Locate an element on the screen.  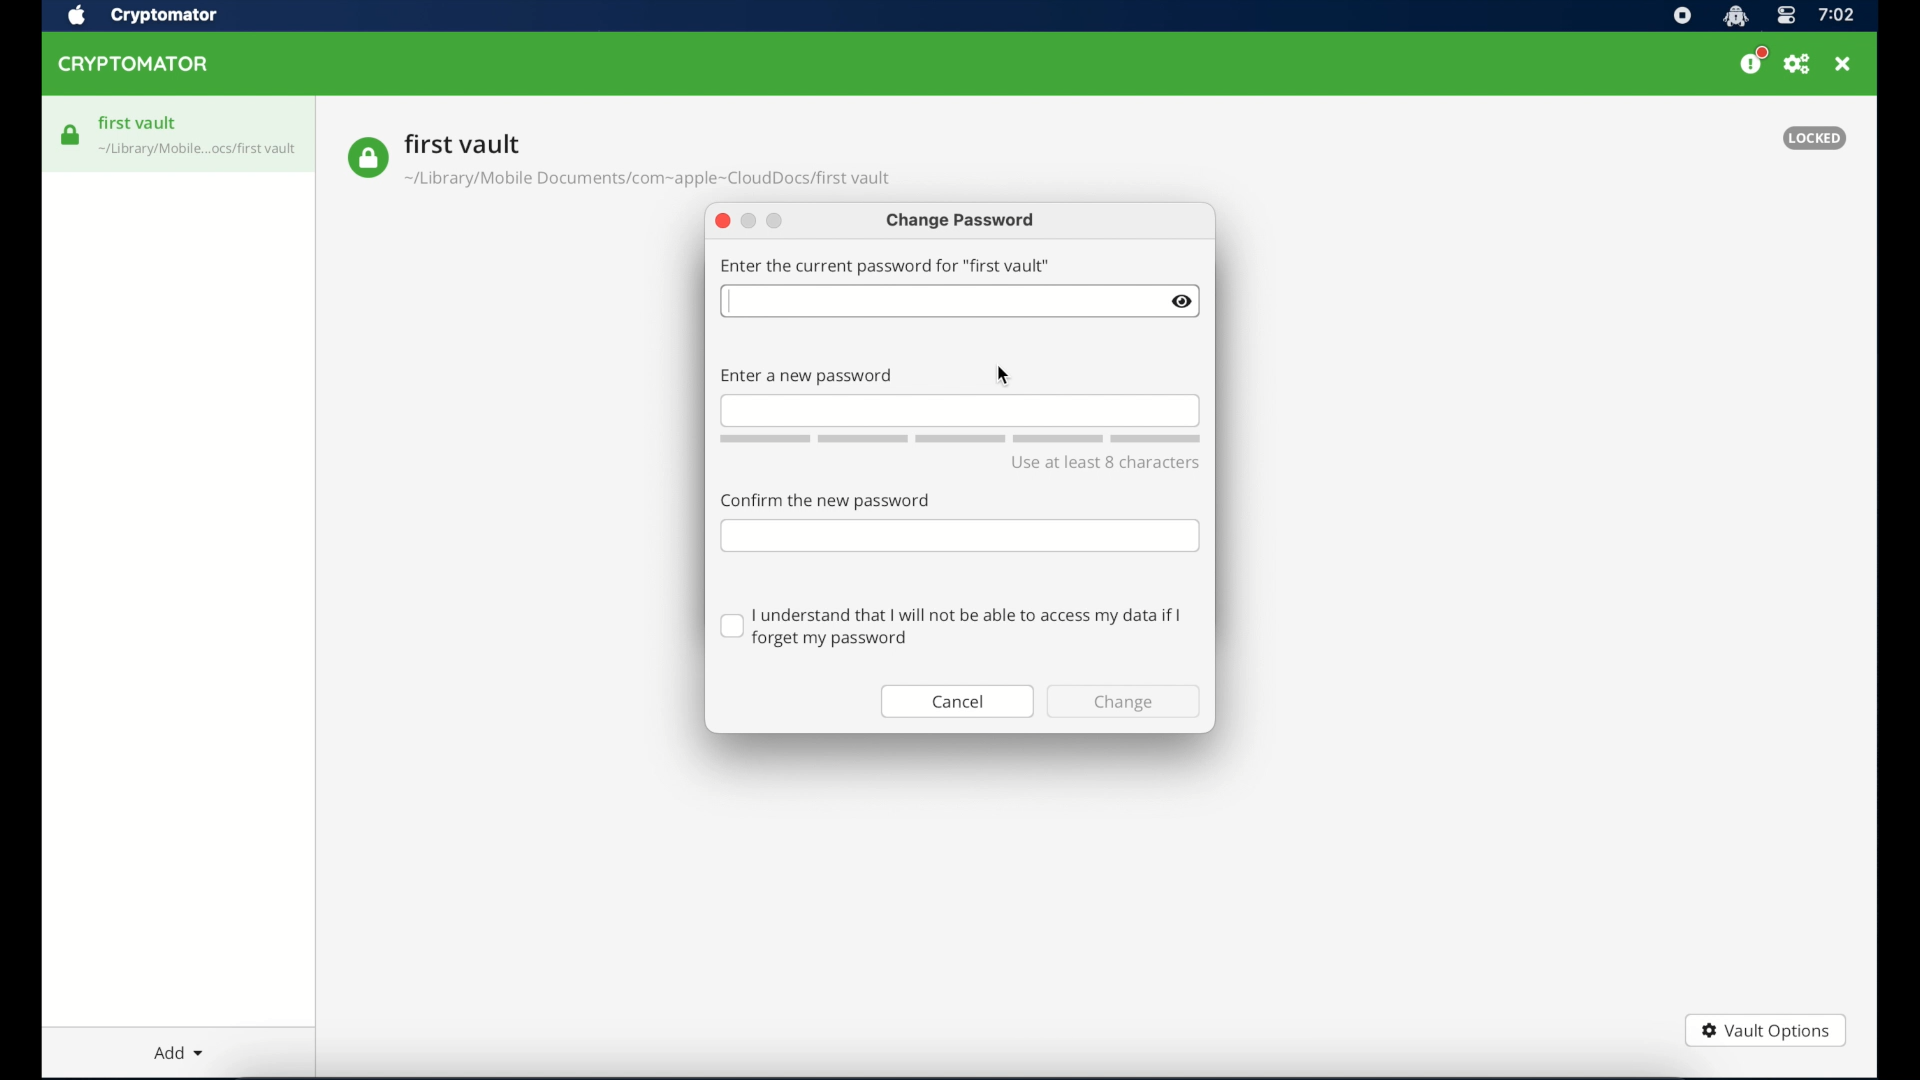
time is located at coordinates (1836, 16).